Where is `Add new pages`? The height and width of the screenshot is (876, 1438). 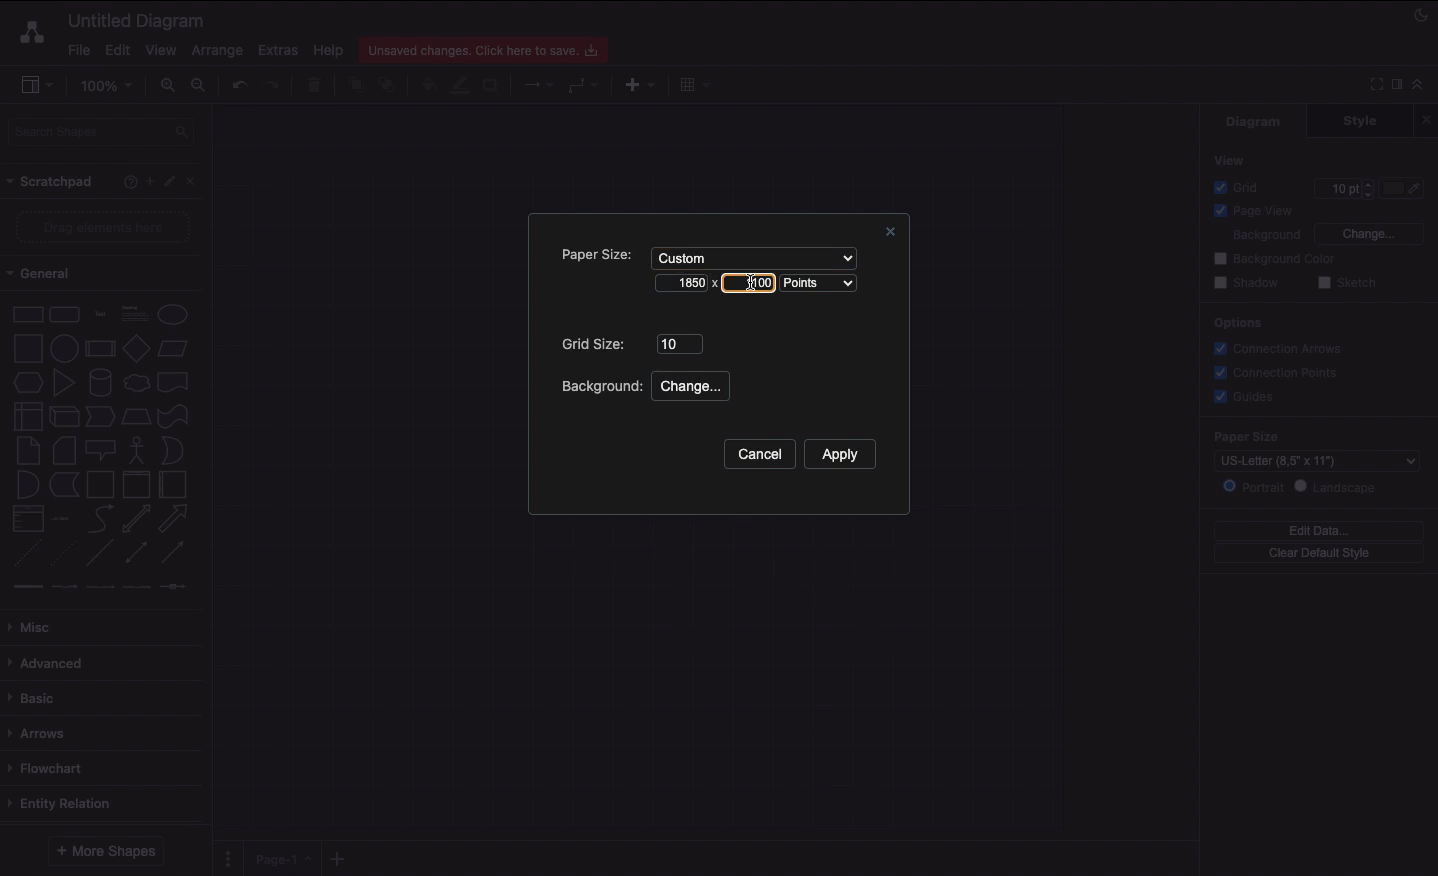 Add new pages is located at coordinates (340, 860).